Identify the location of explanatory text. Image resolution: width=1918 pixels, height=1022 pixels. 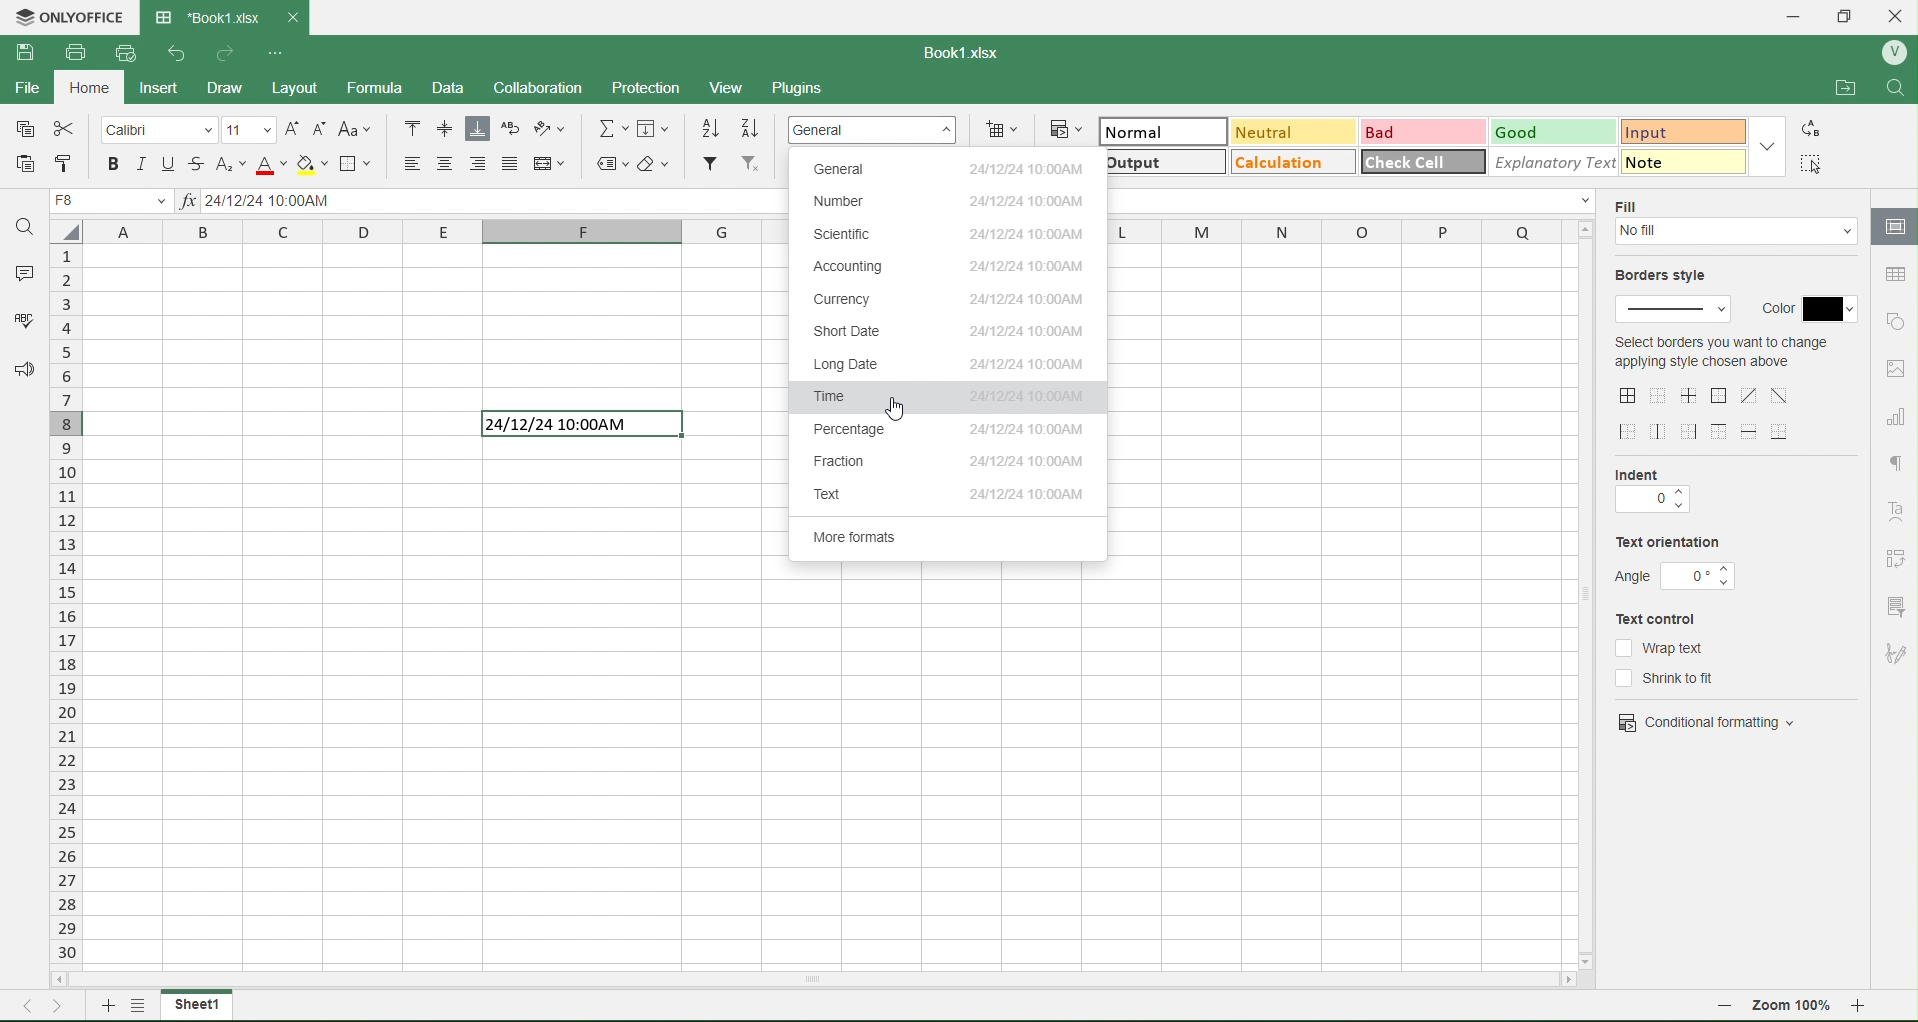
(1545, 161).